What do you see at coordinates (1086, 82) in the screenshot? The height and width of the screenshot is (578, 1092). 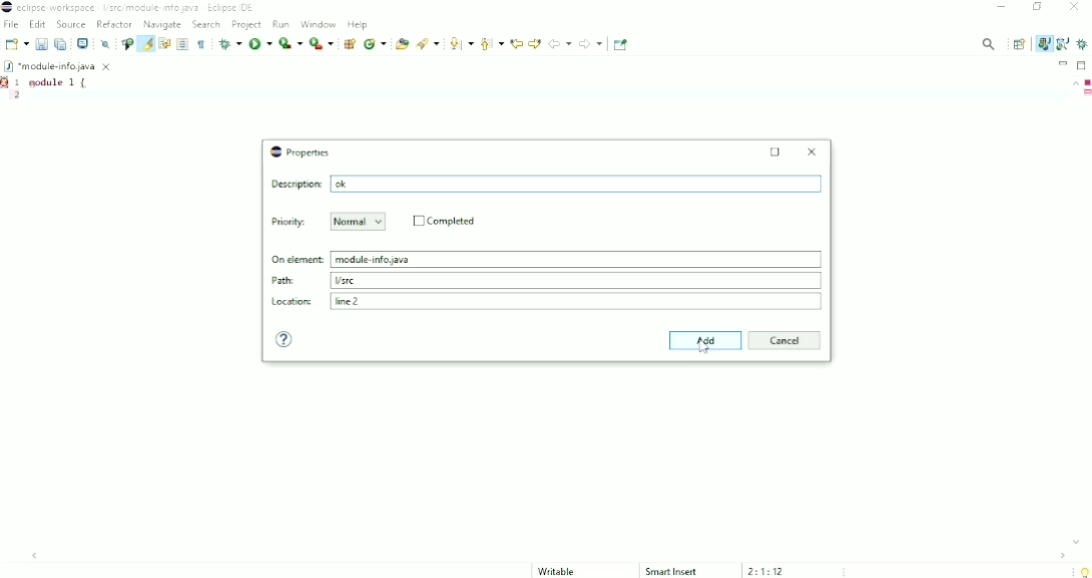 I see `Errors` at bounding box center [1086, 82].